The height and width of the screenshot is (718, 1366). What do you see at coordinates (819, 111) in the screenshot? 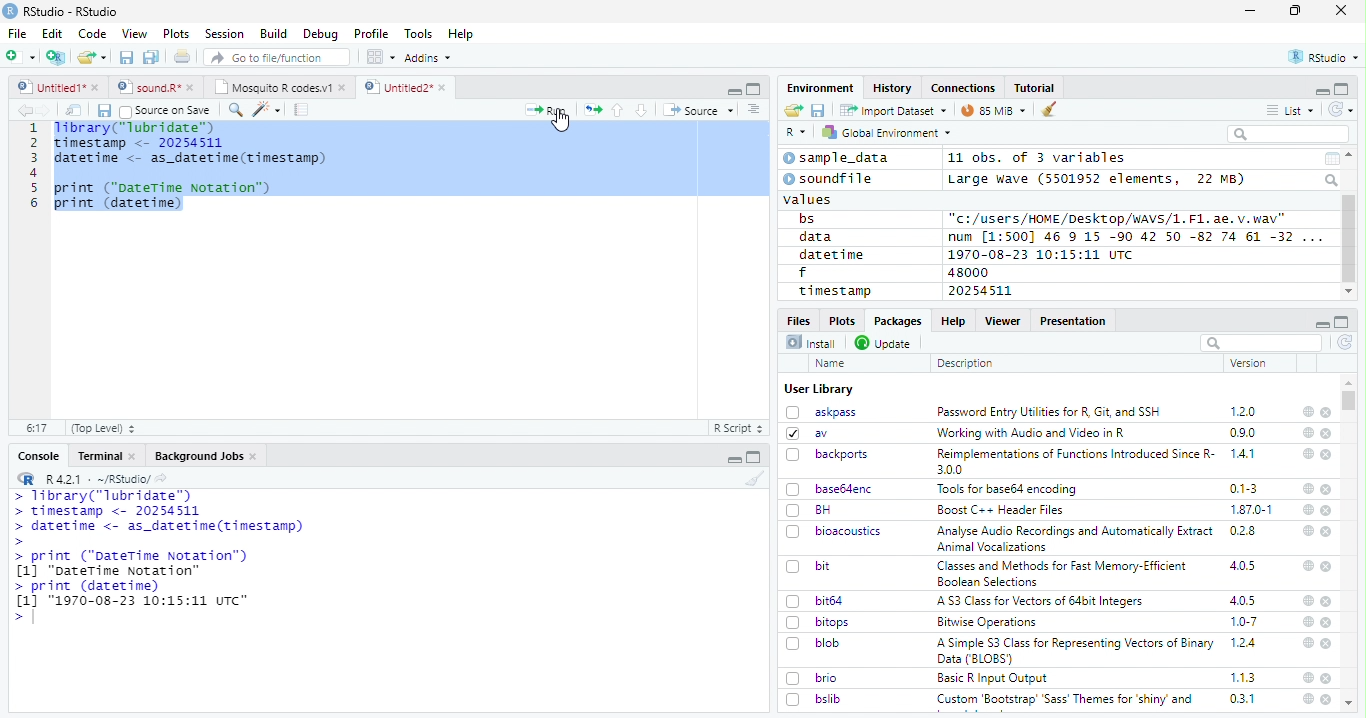
I see `Save` at bounding box center [819, 111].